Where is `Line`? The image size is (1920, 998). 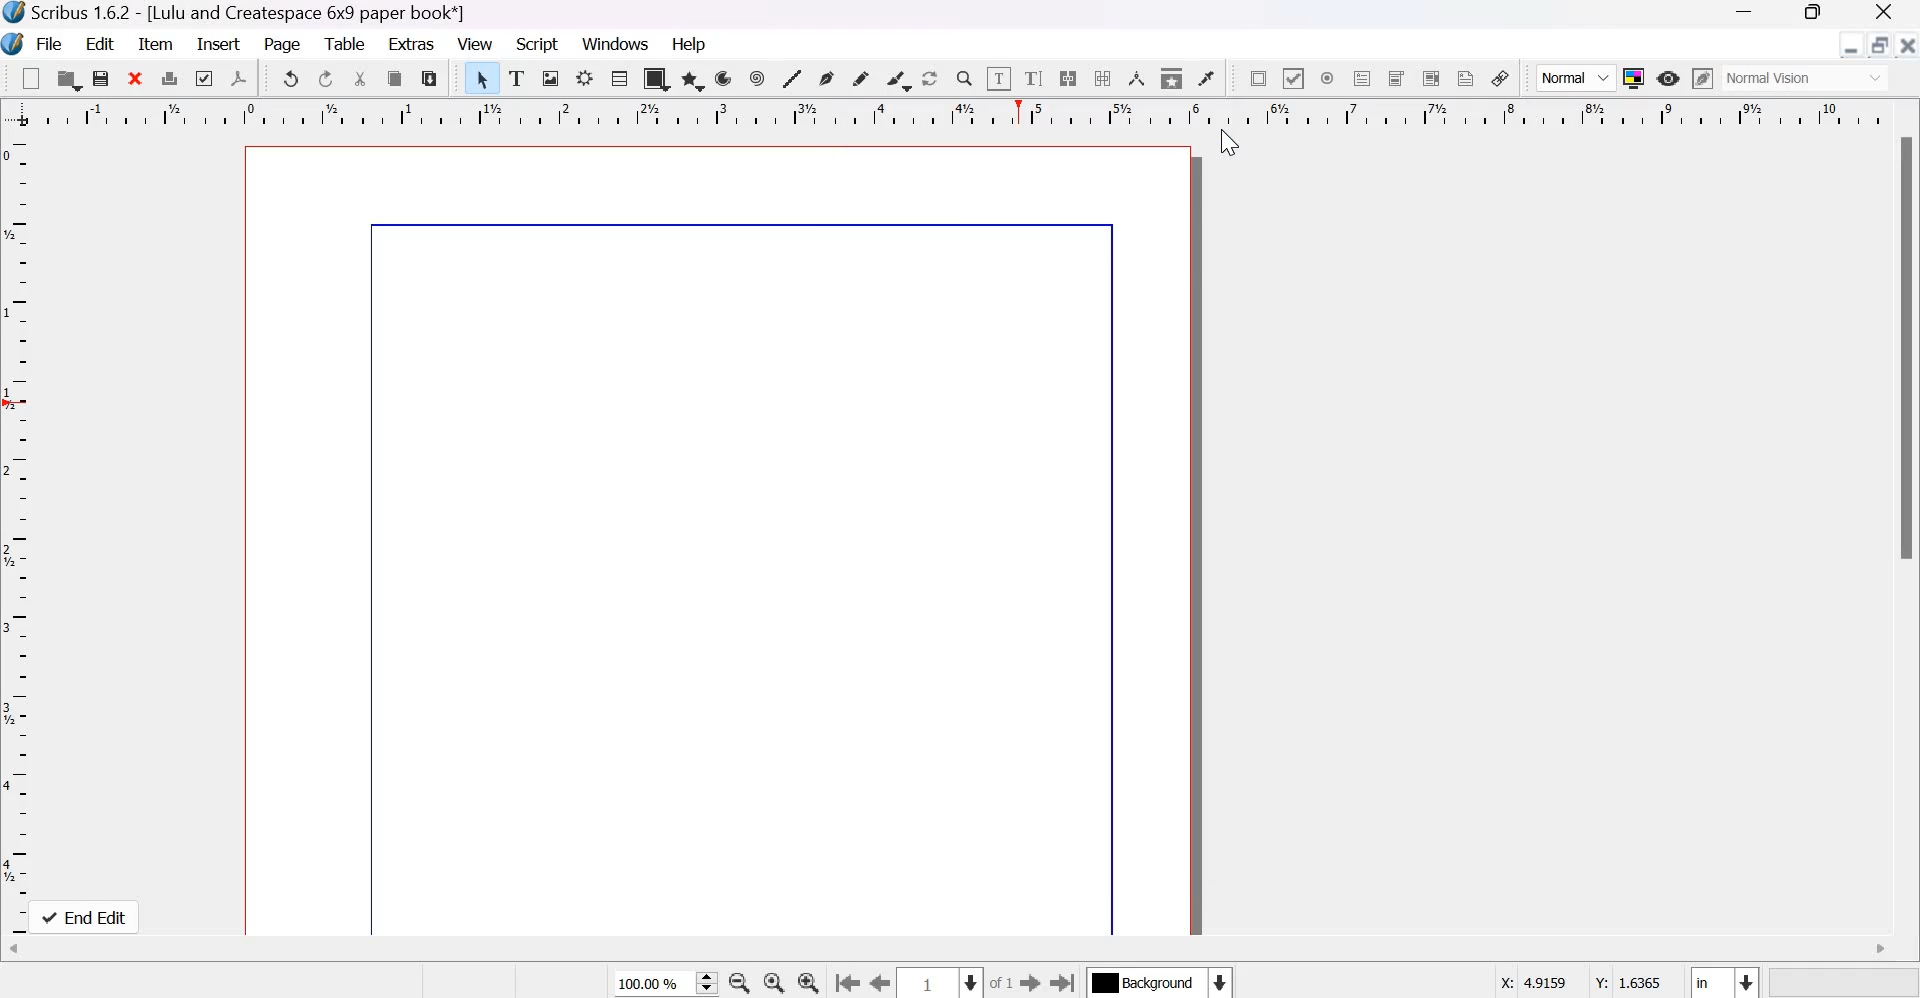 Line is located at coordinates (793, 80).